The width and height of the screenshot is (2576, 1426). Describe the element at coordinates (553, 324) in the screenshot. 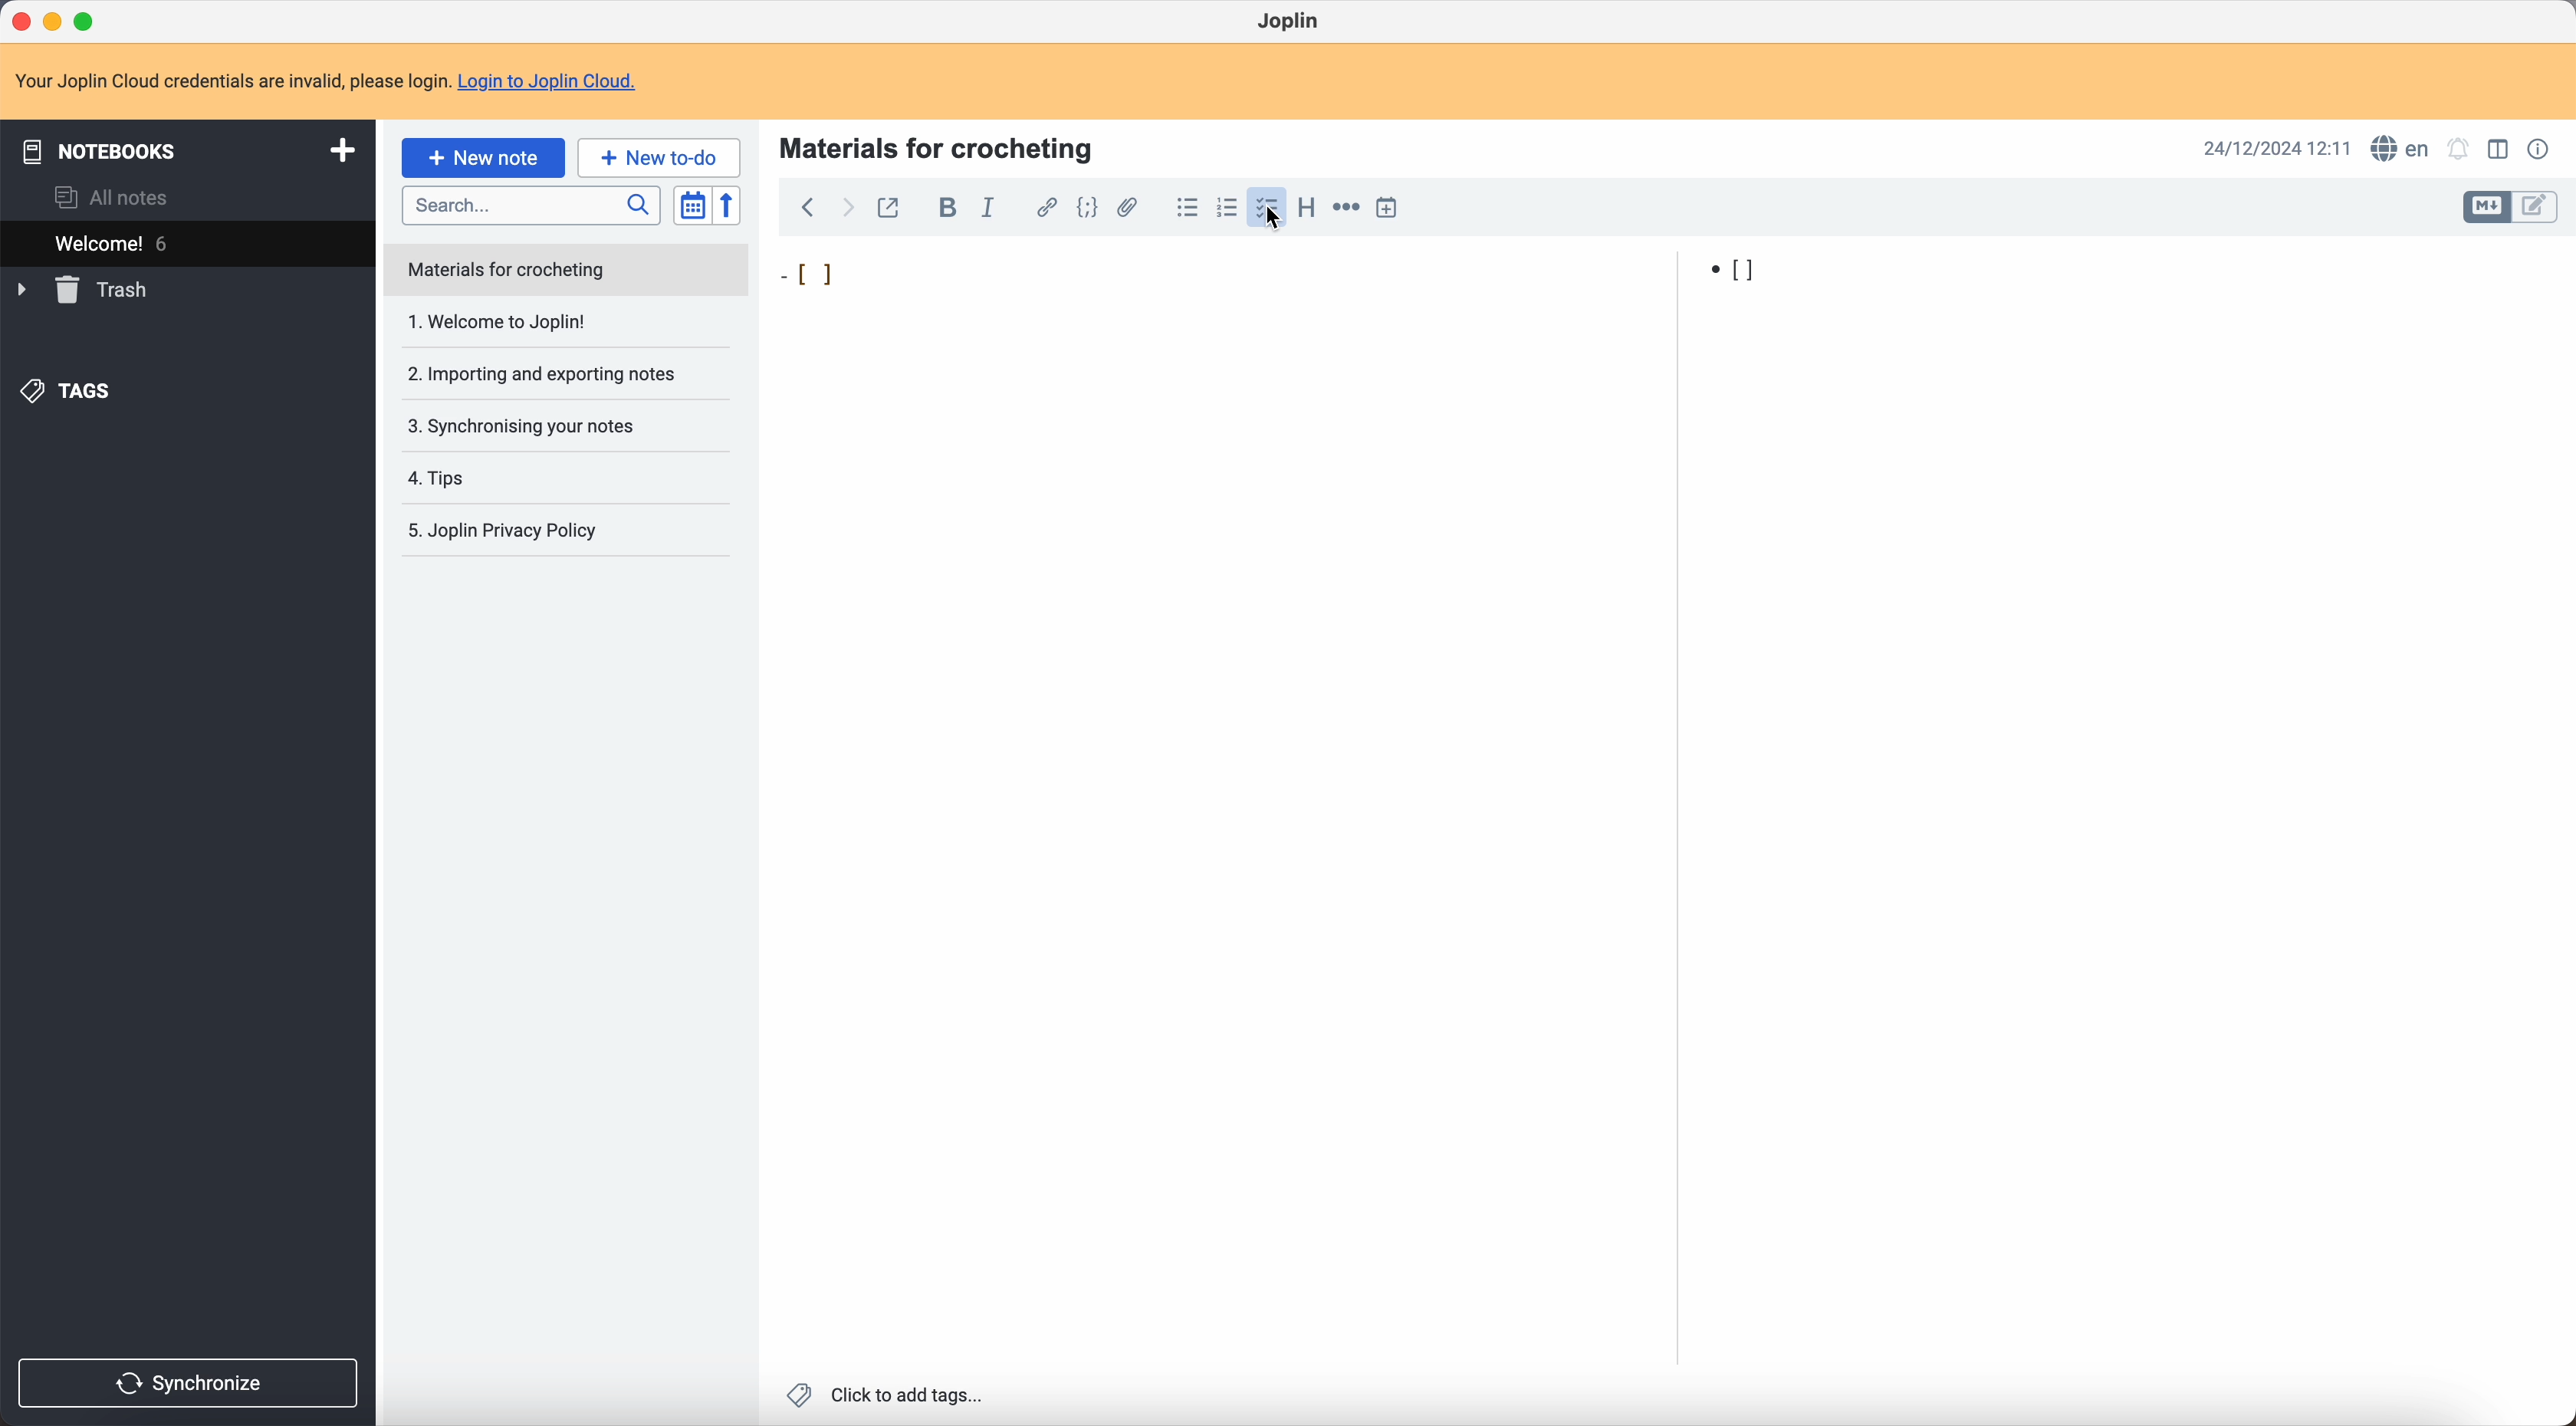

I see `1. Welcome to Joplin!` at that location.